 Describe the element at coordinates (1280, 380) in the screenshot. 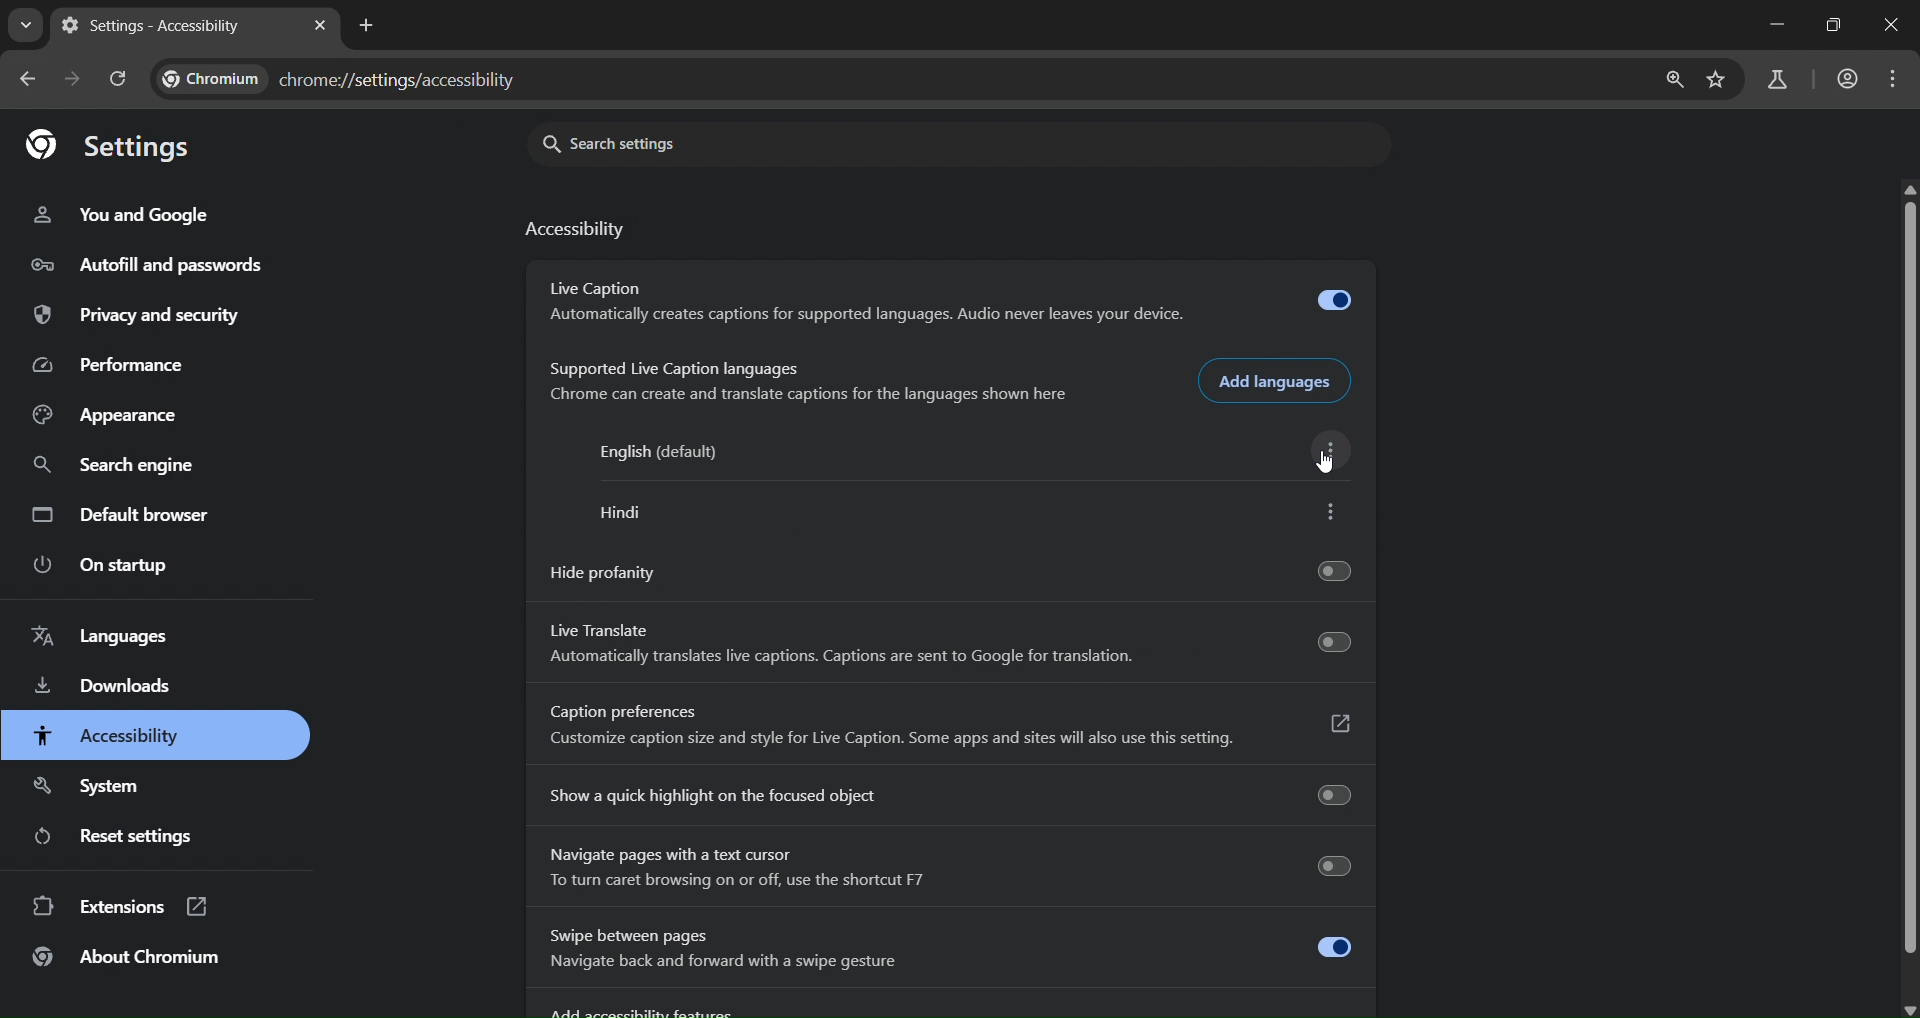

I see `add languages` at that location.